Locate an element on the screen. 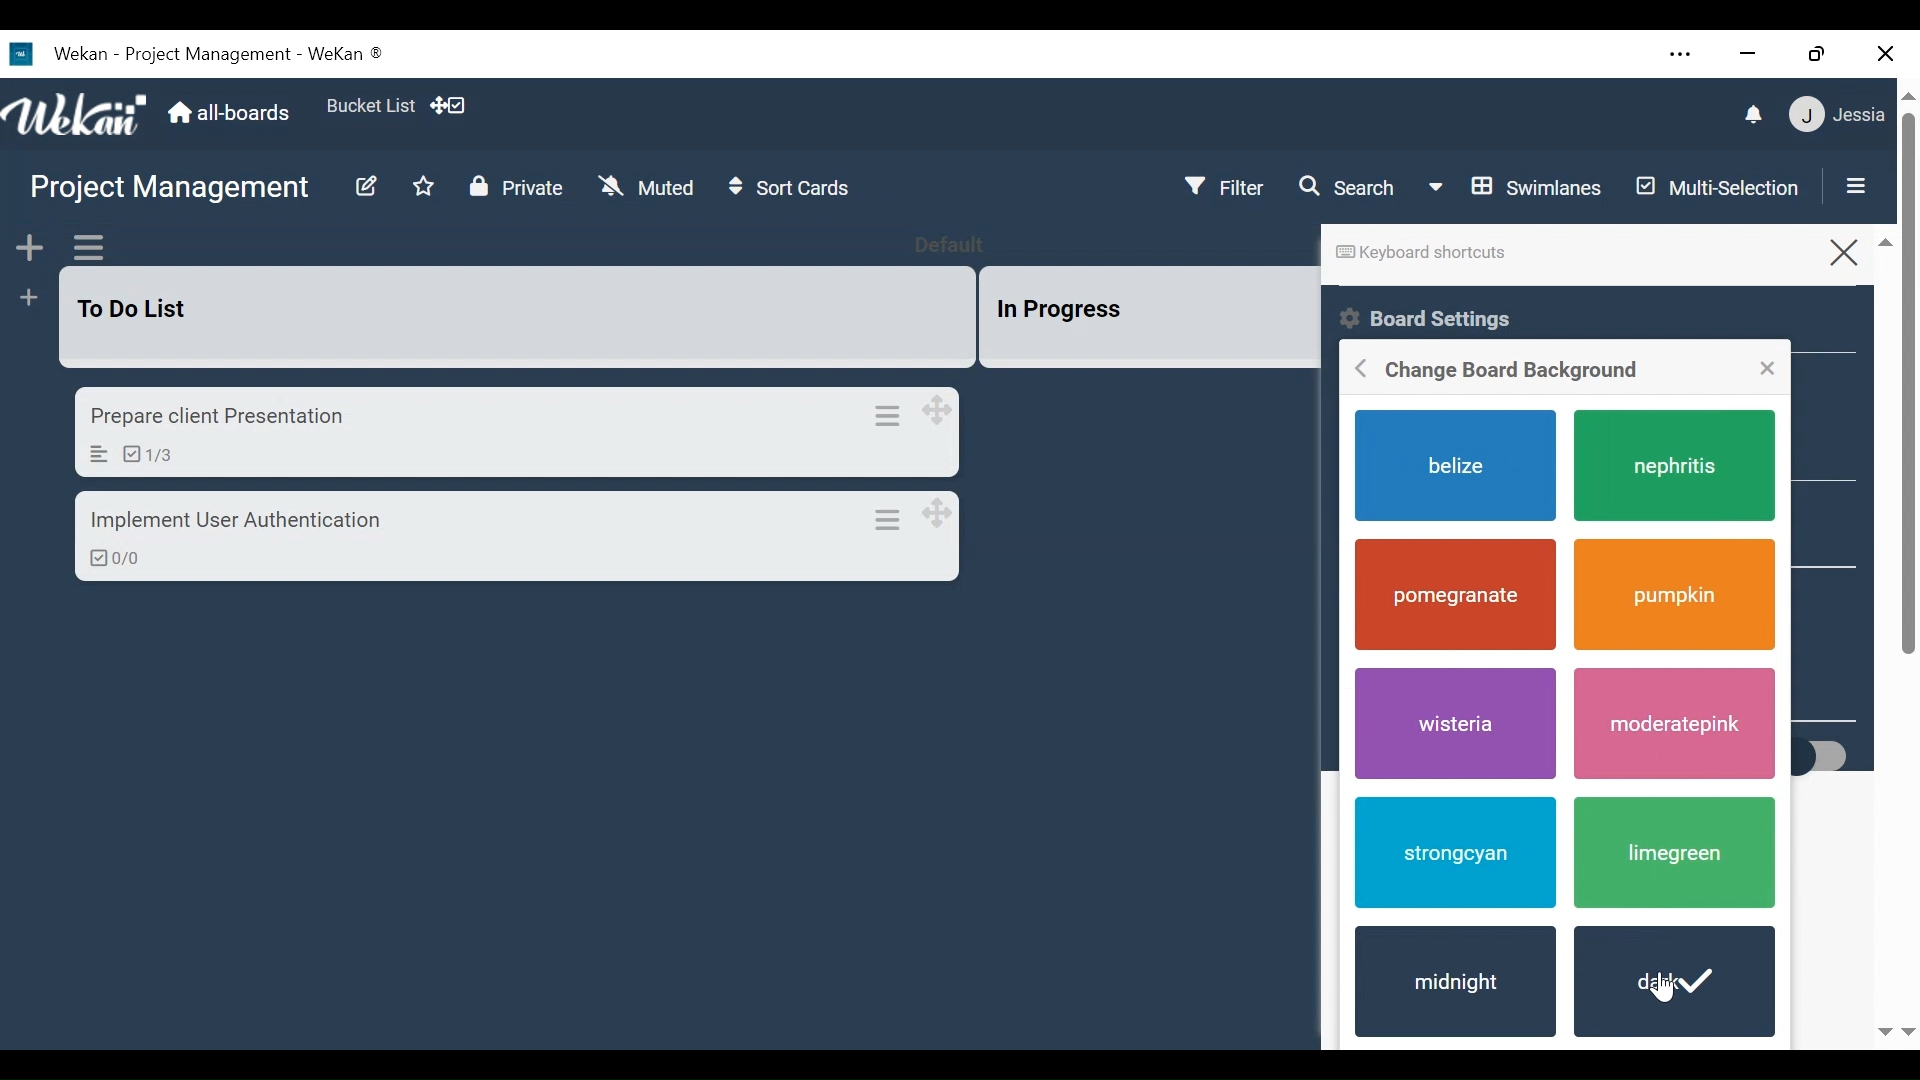 The width and height of the screenshot is (1920, 1080). midnight is located at coordinates (1449, 987).